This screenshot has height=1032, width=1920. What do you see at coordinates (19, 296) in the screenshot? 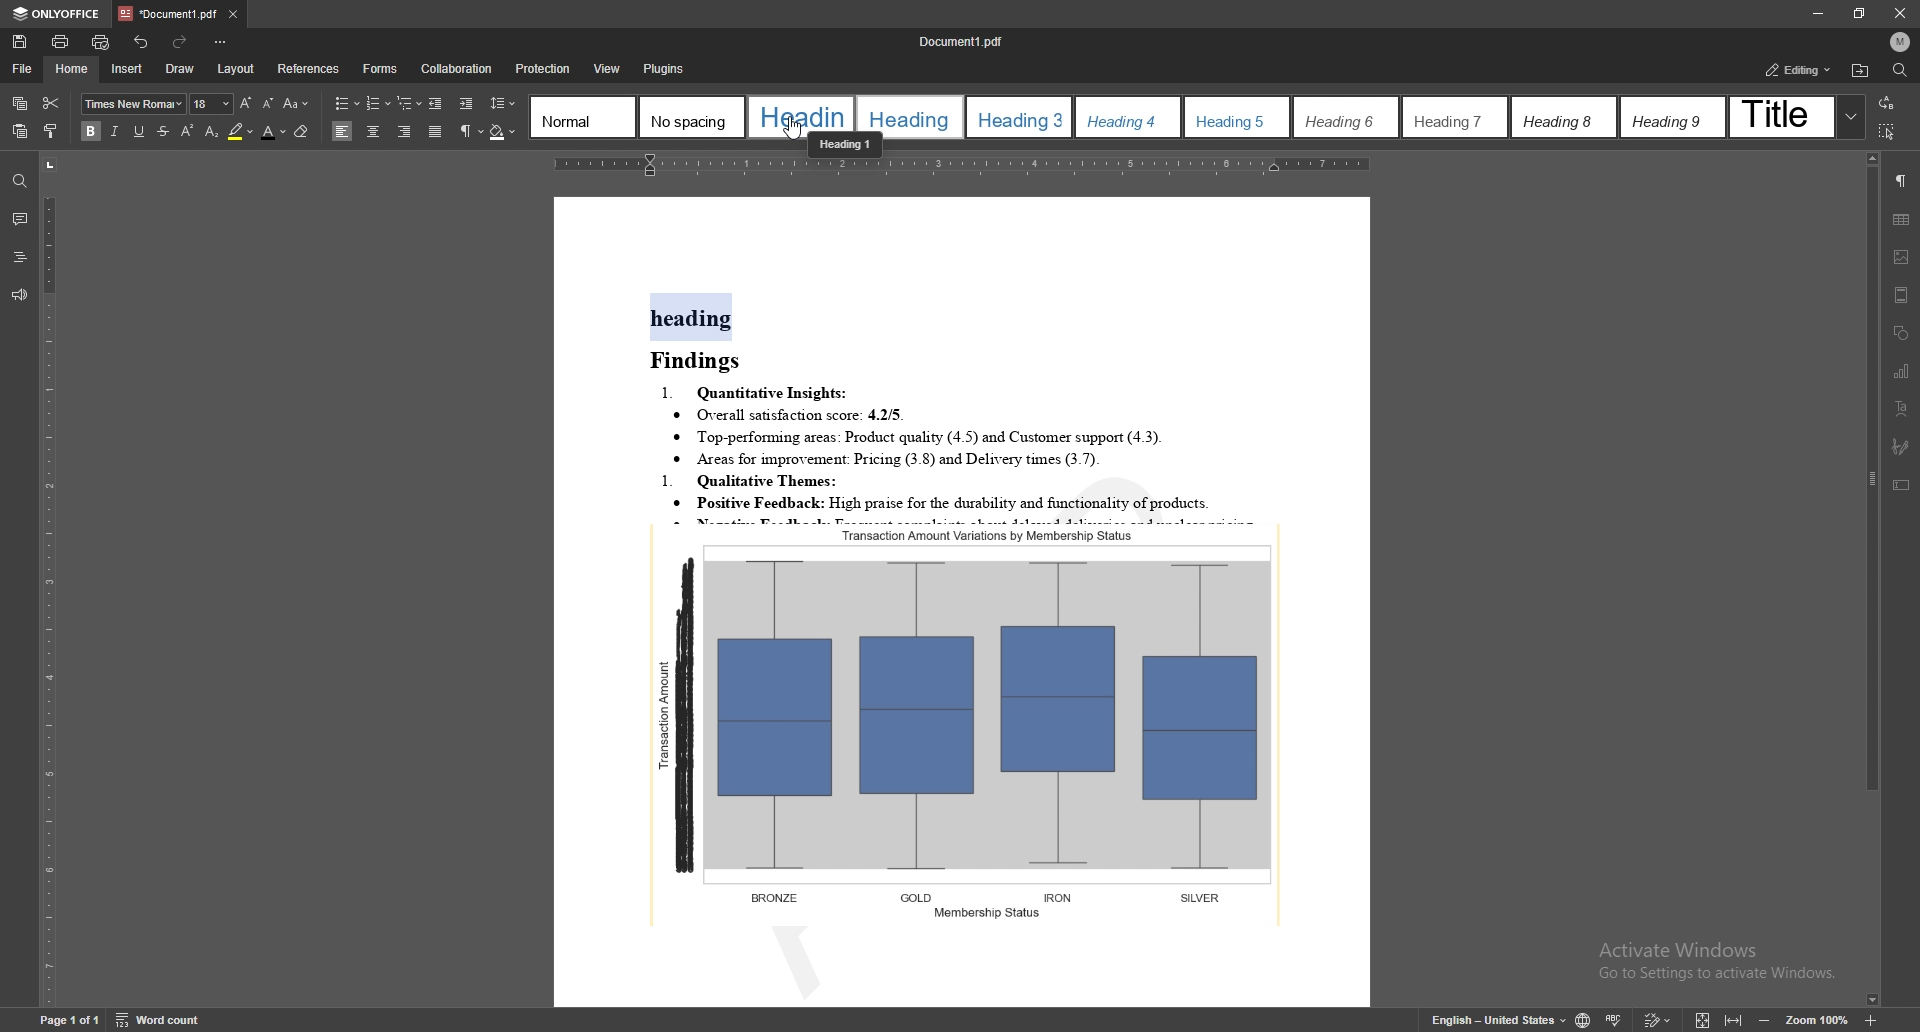
I see `feedback` at bounding box center [19, 296].